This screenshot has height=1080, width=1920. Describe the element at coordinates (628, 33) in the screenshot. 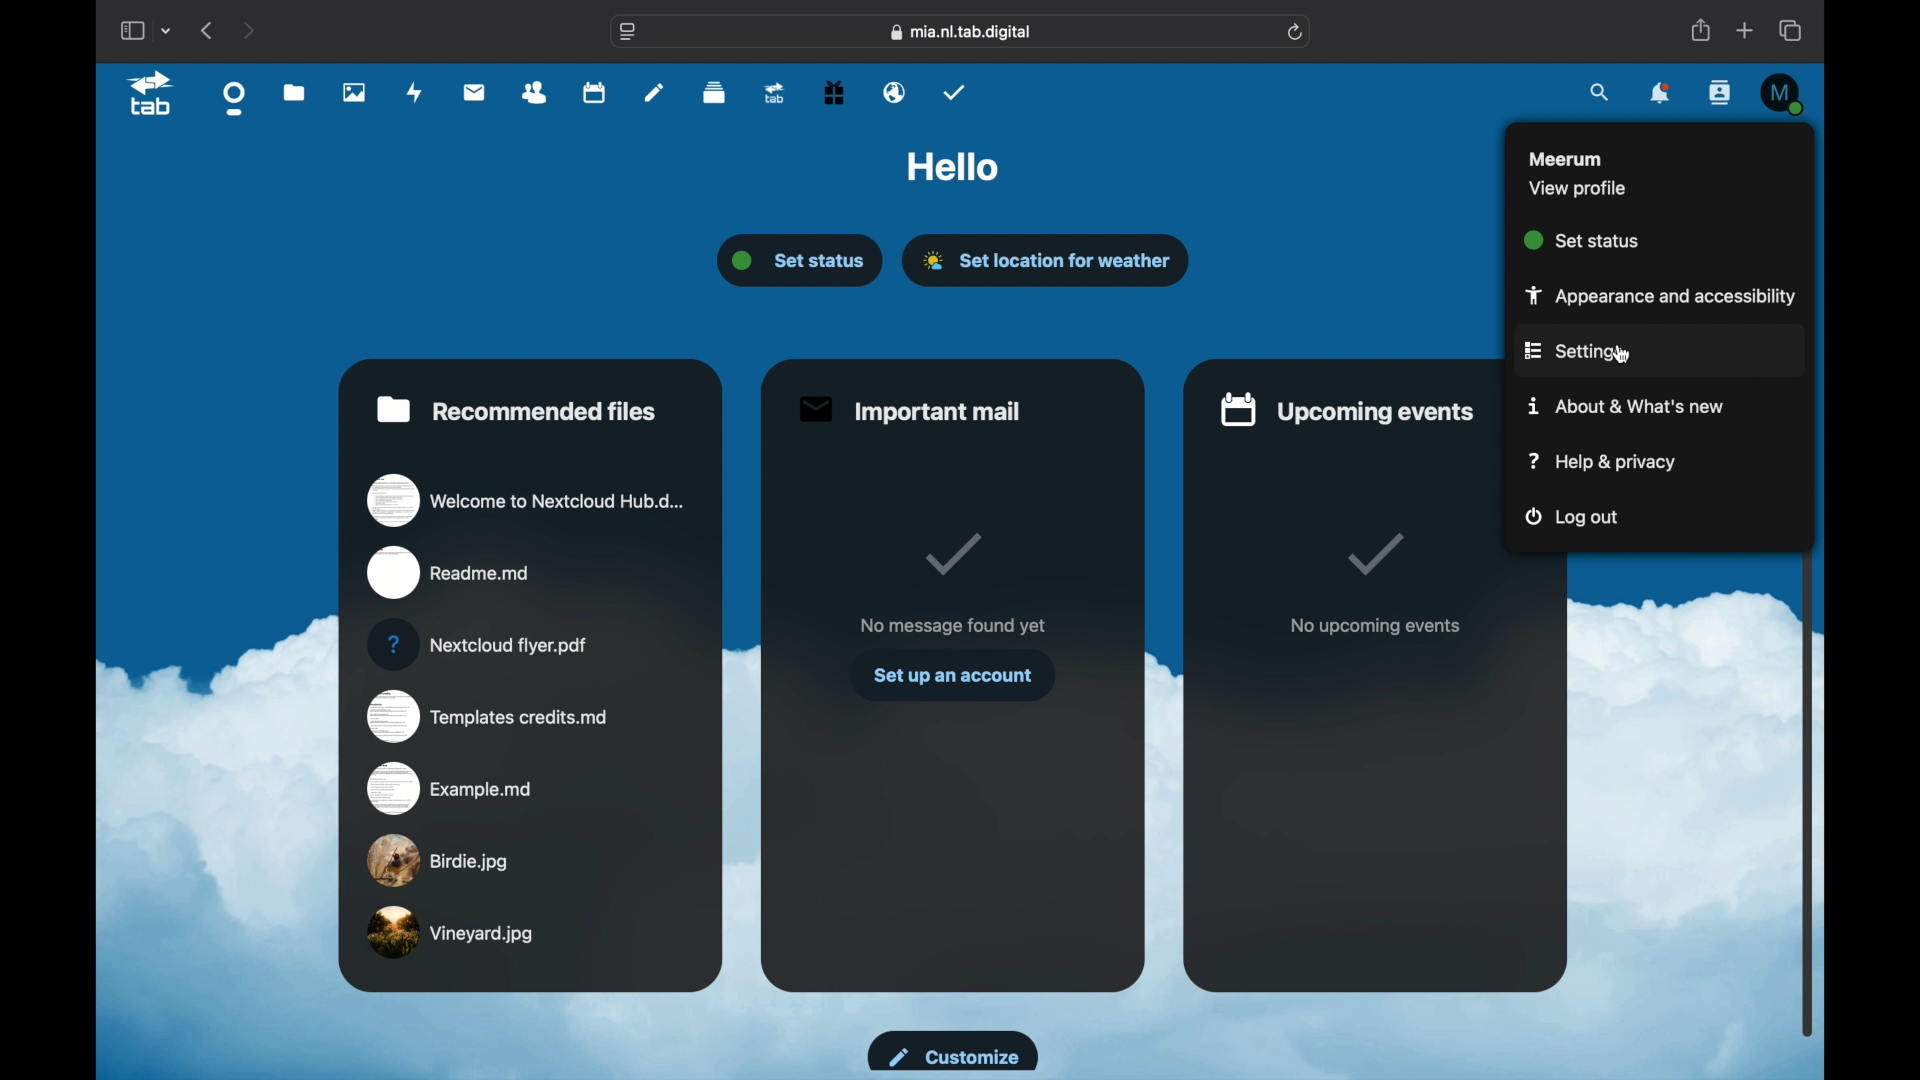

I see `website settings` at that location.